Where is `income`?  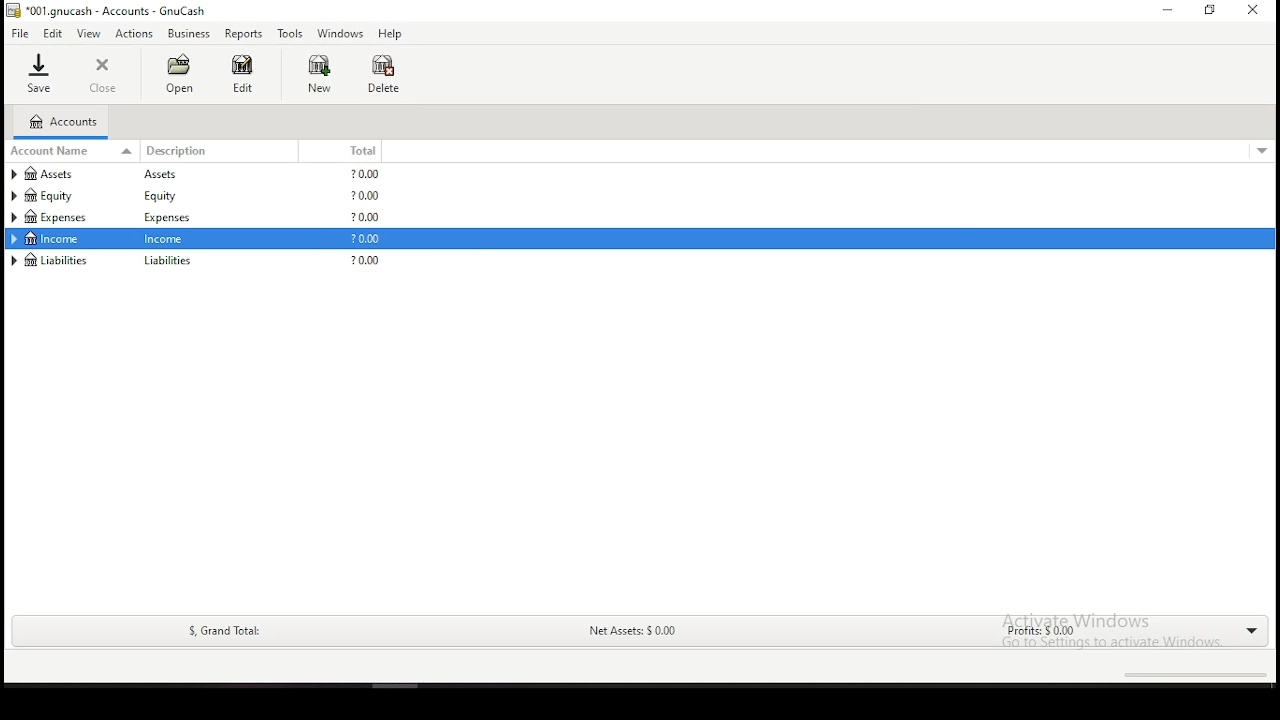 income is located at coordinates (54, 238).